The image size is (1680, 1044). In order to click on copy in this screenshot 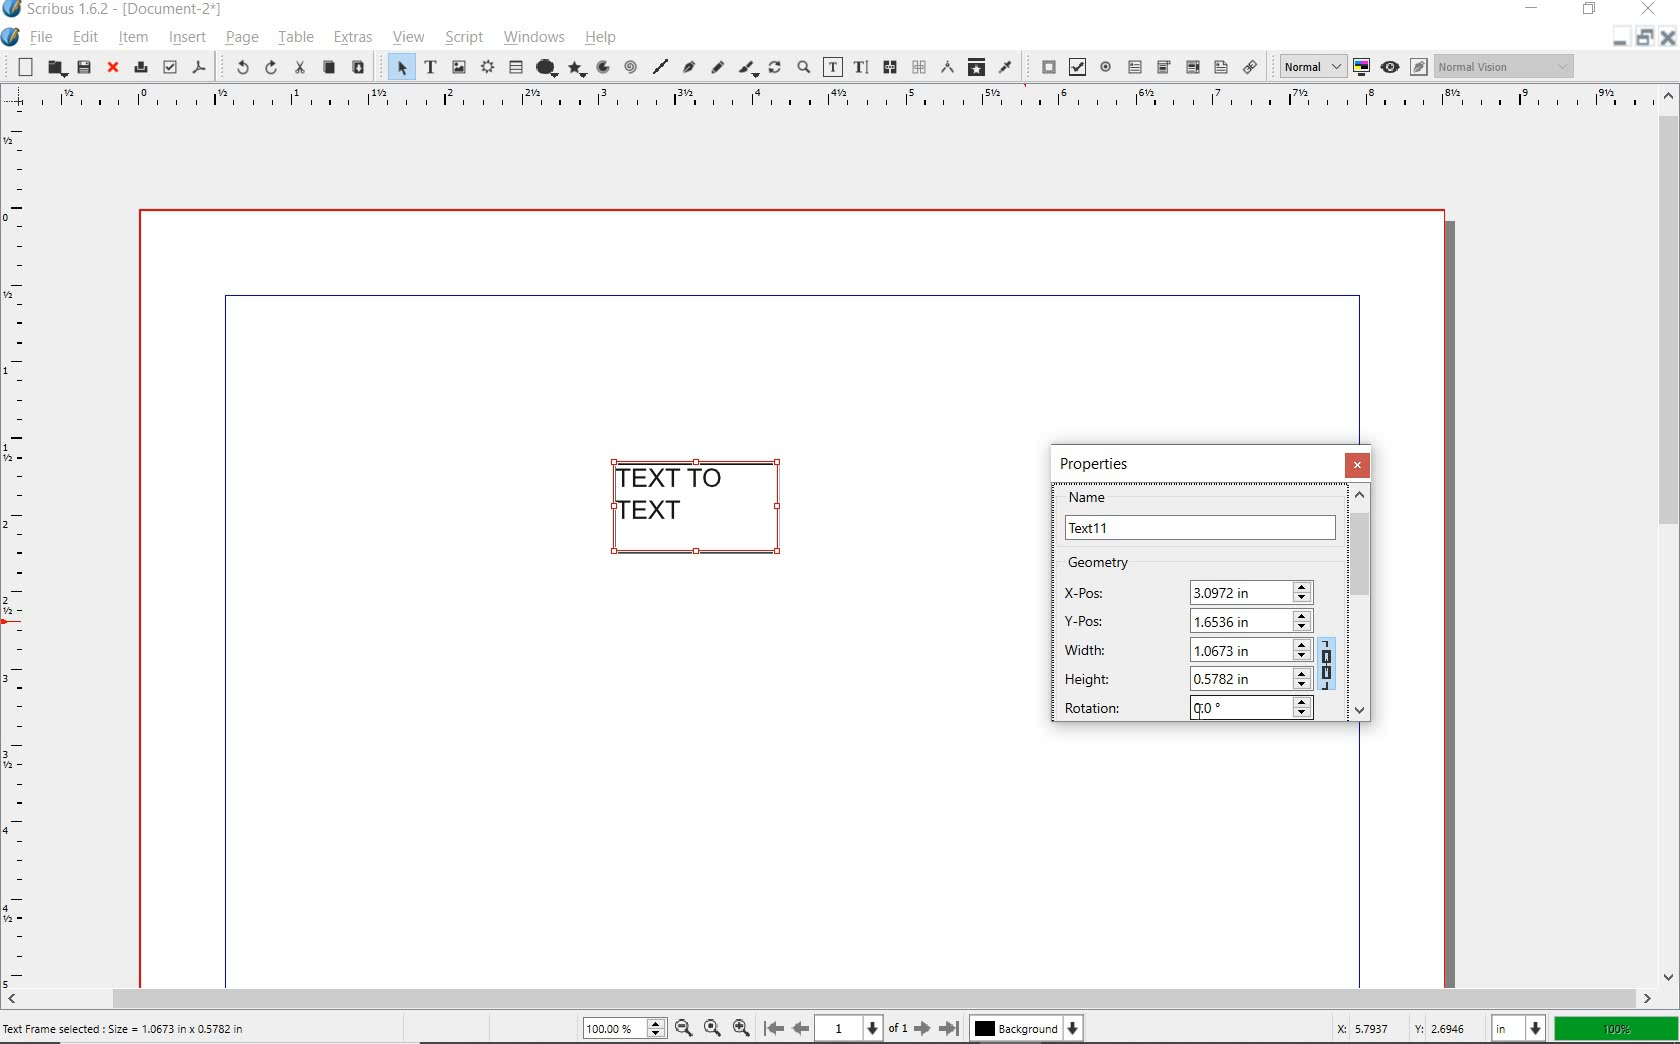, I will do `click(330, 69)`.